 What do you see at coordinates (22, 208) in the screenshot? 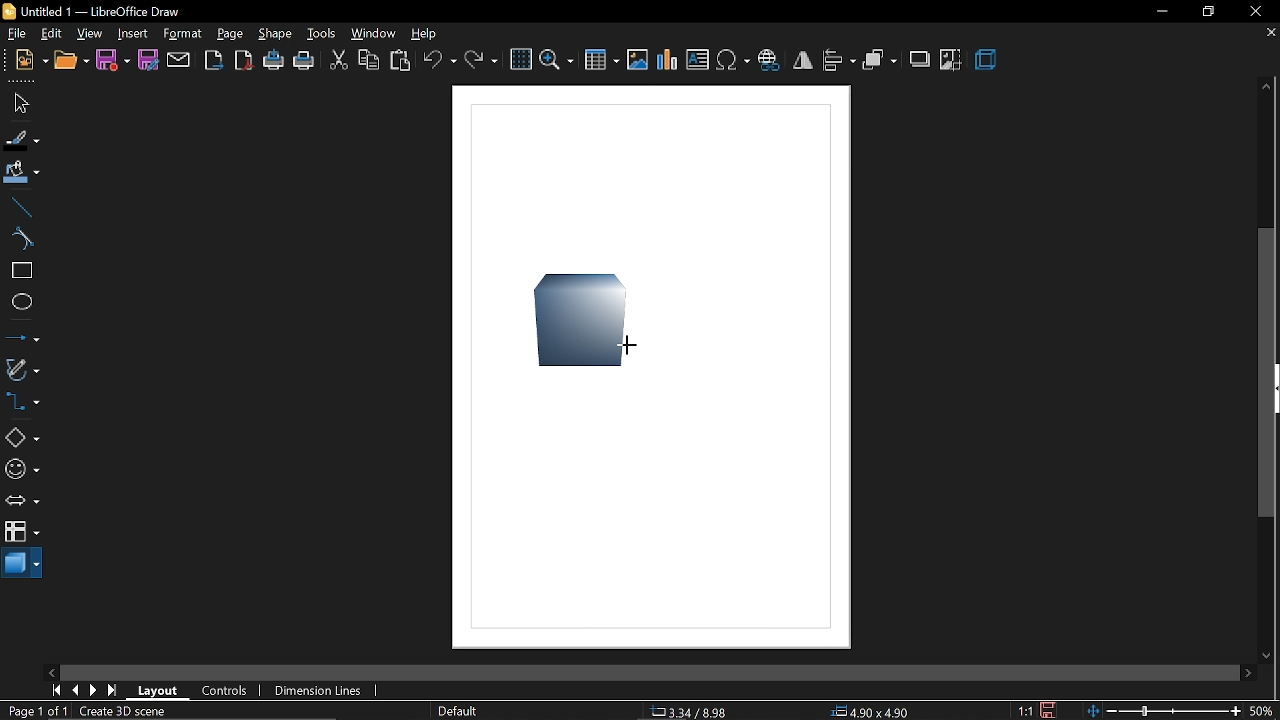
I see `line` at bounding box center [22, 208].